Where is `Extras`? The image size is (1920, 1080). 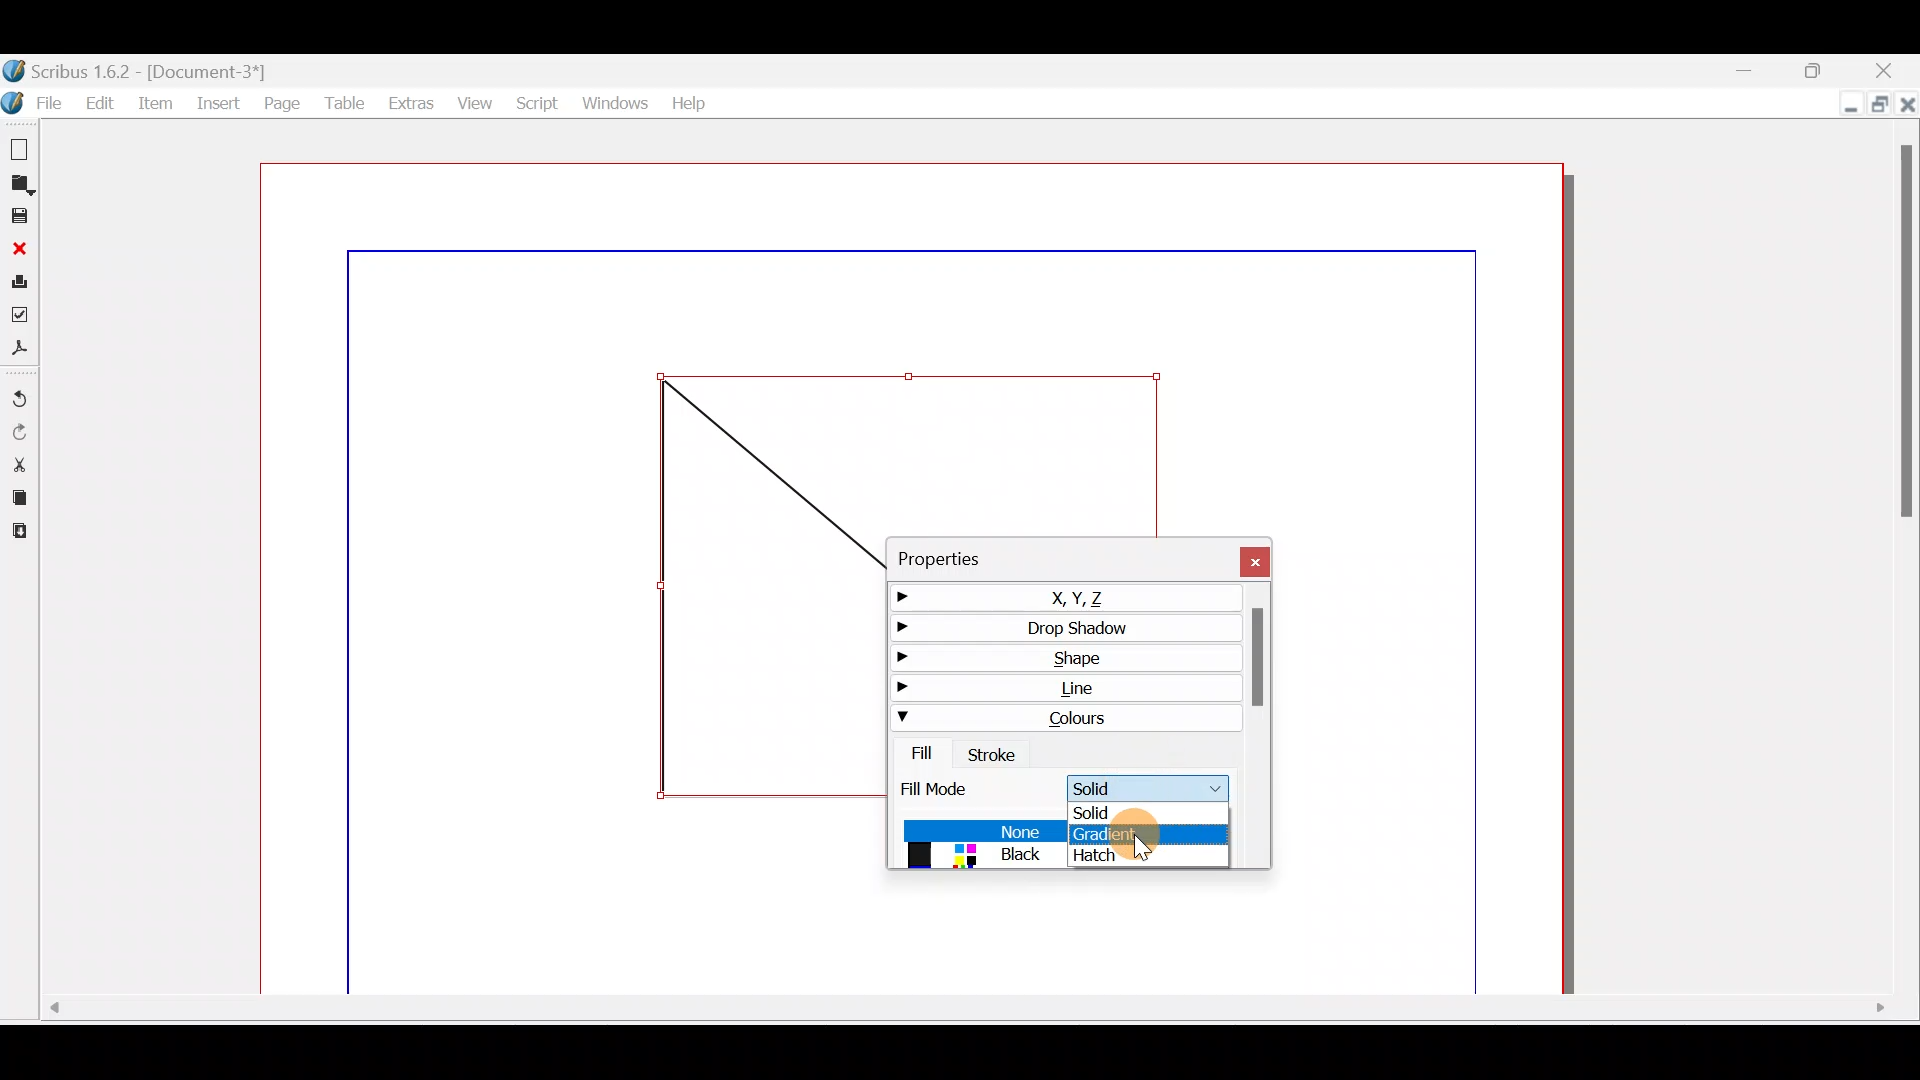
Extras is located at coordinates (406, 100).